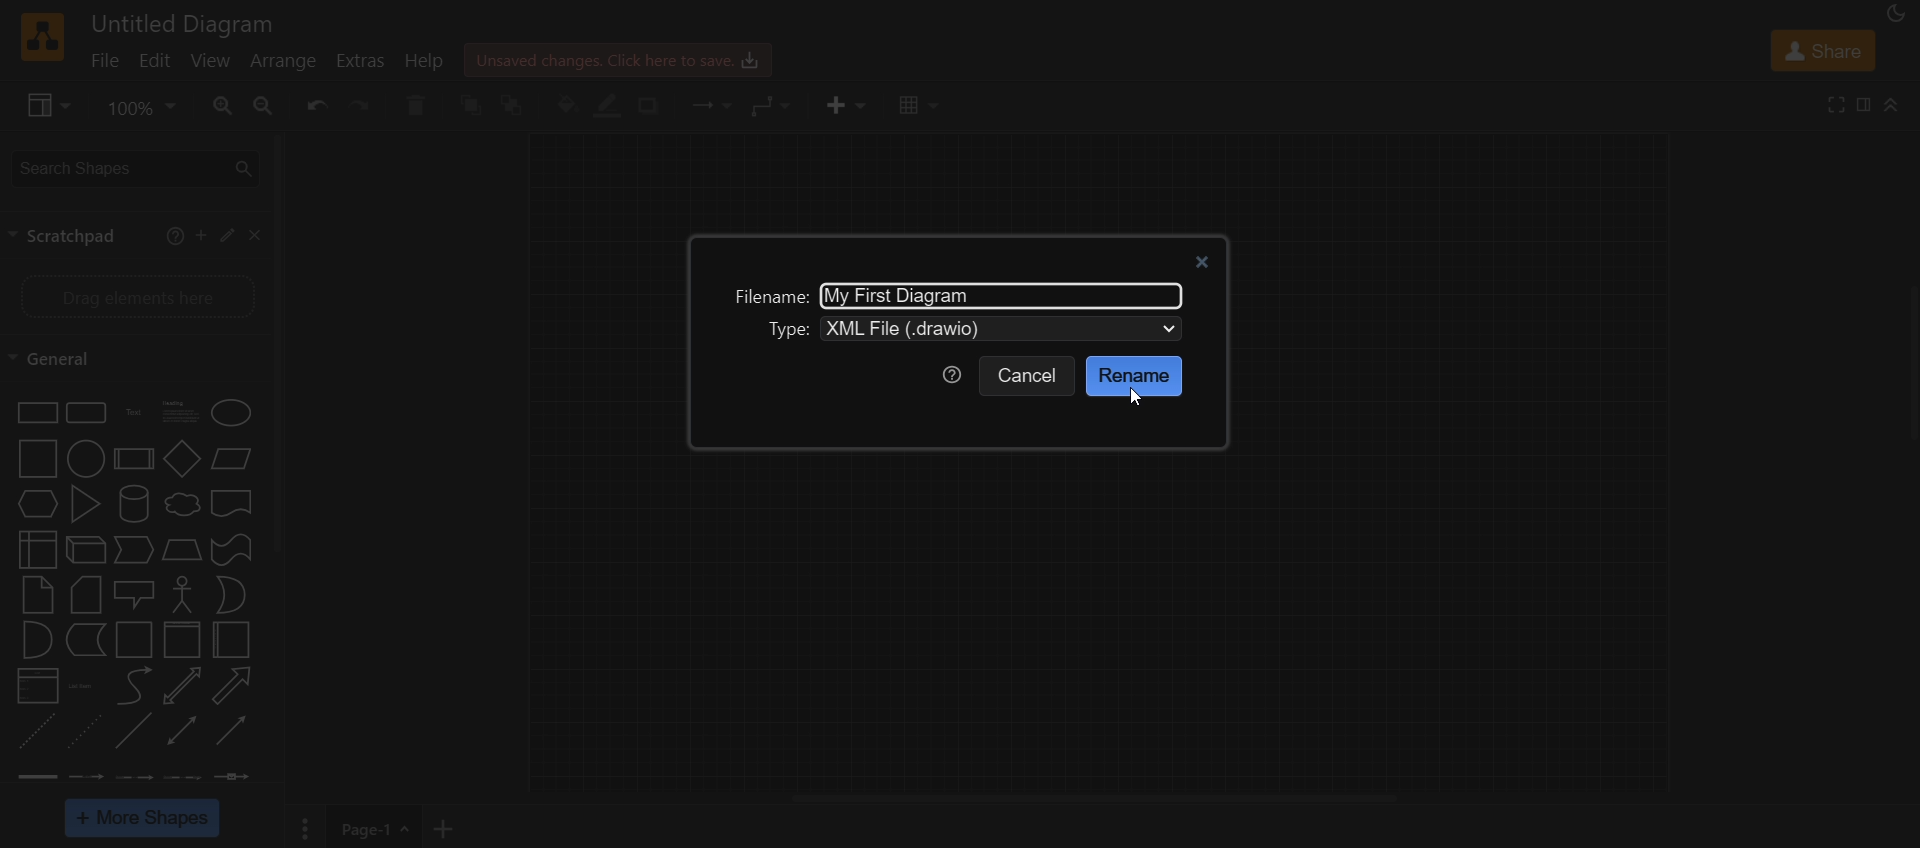  Describe the element at coordinates (1824, 53) in the screenshot. I see `share` at that location.